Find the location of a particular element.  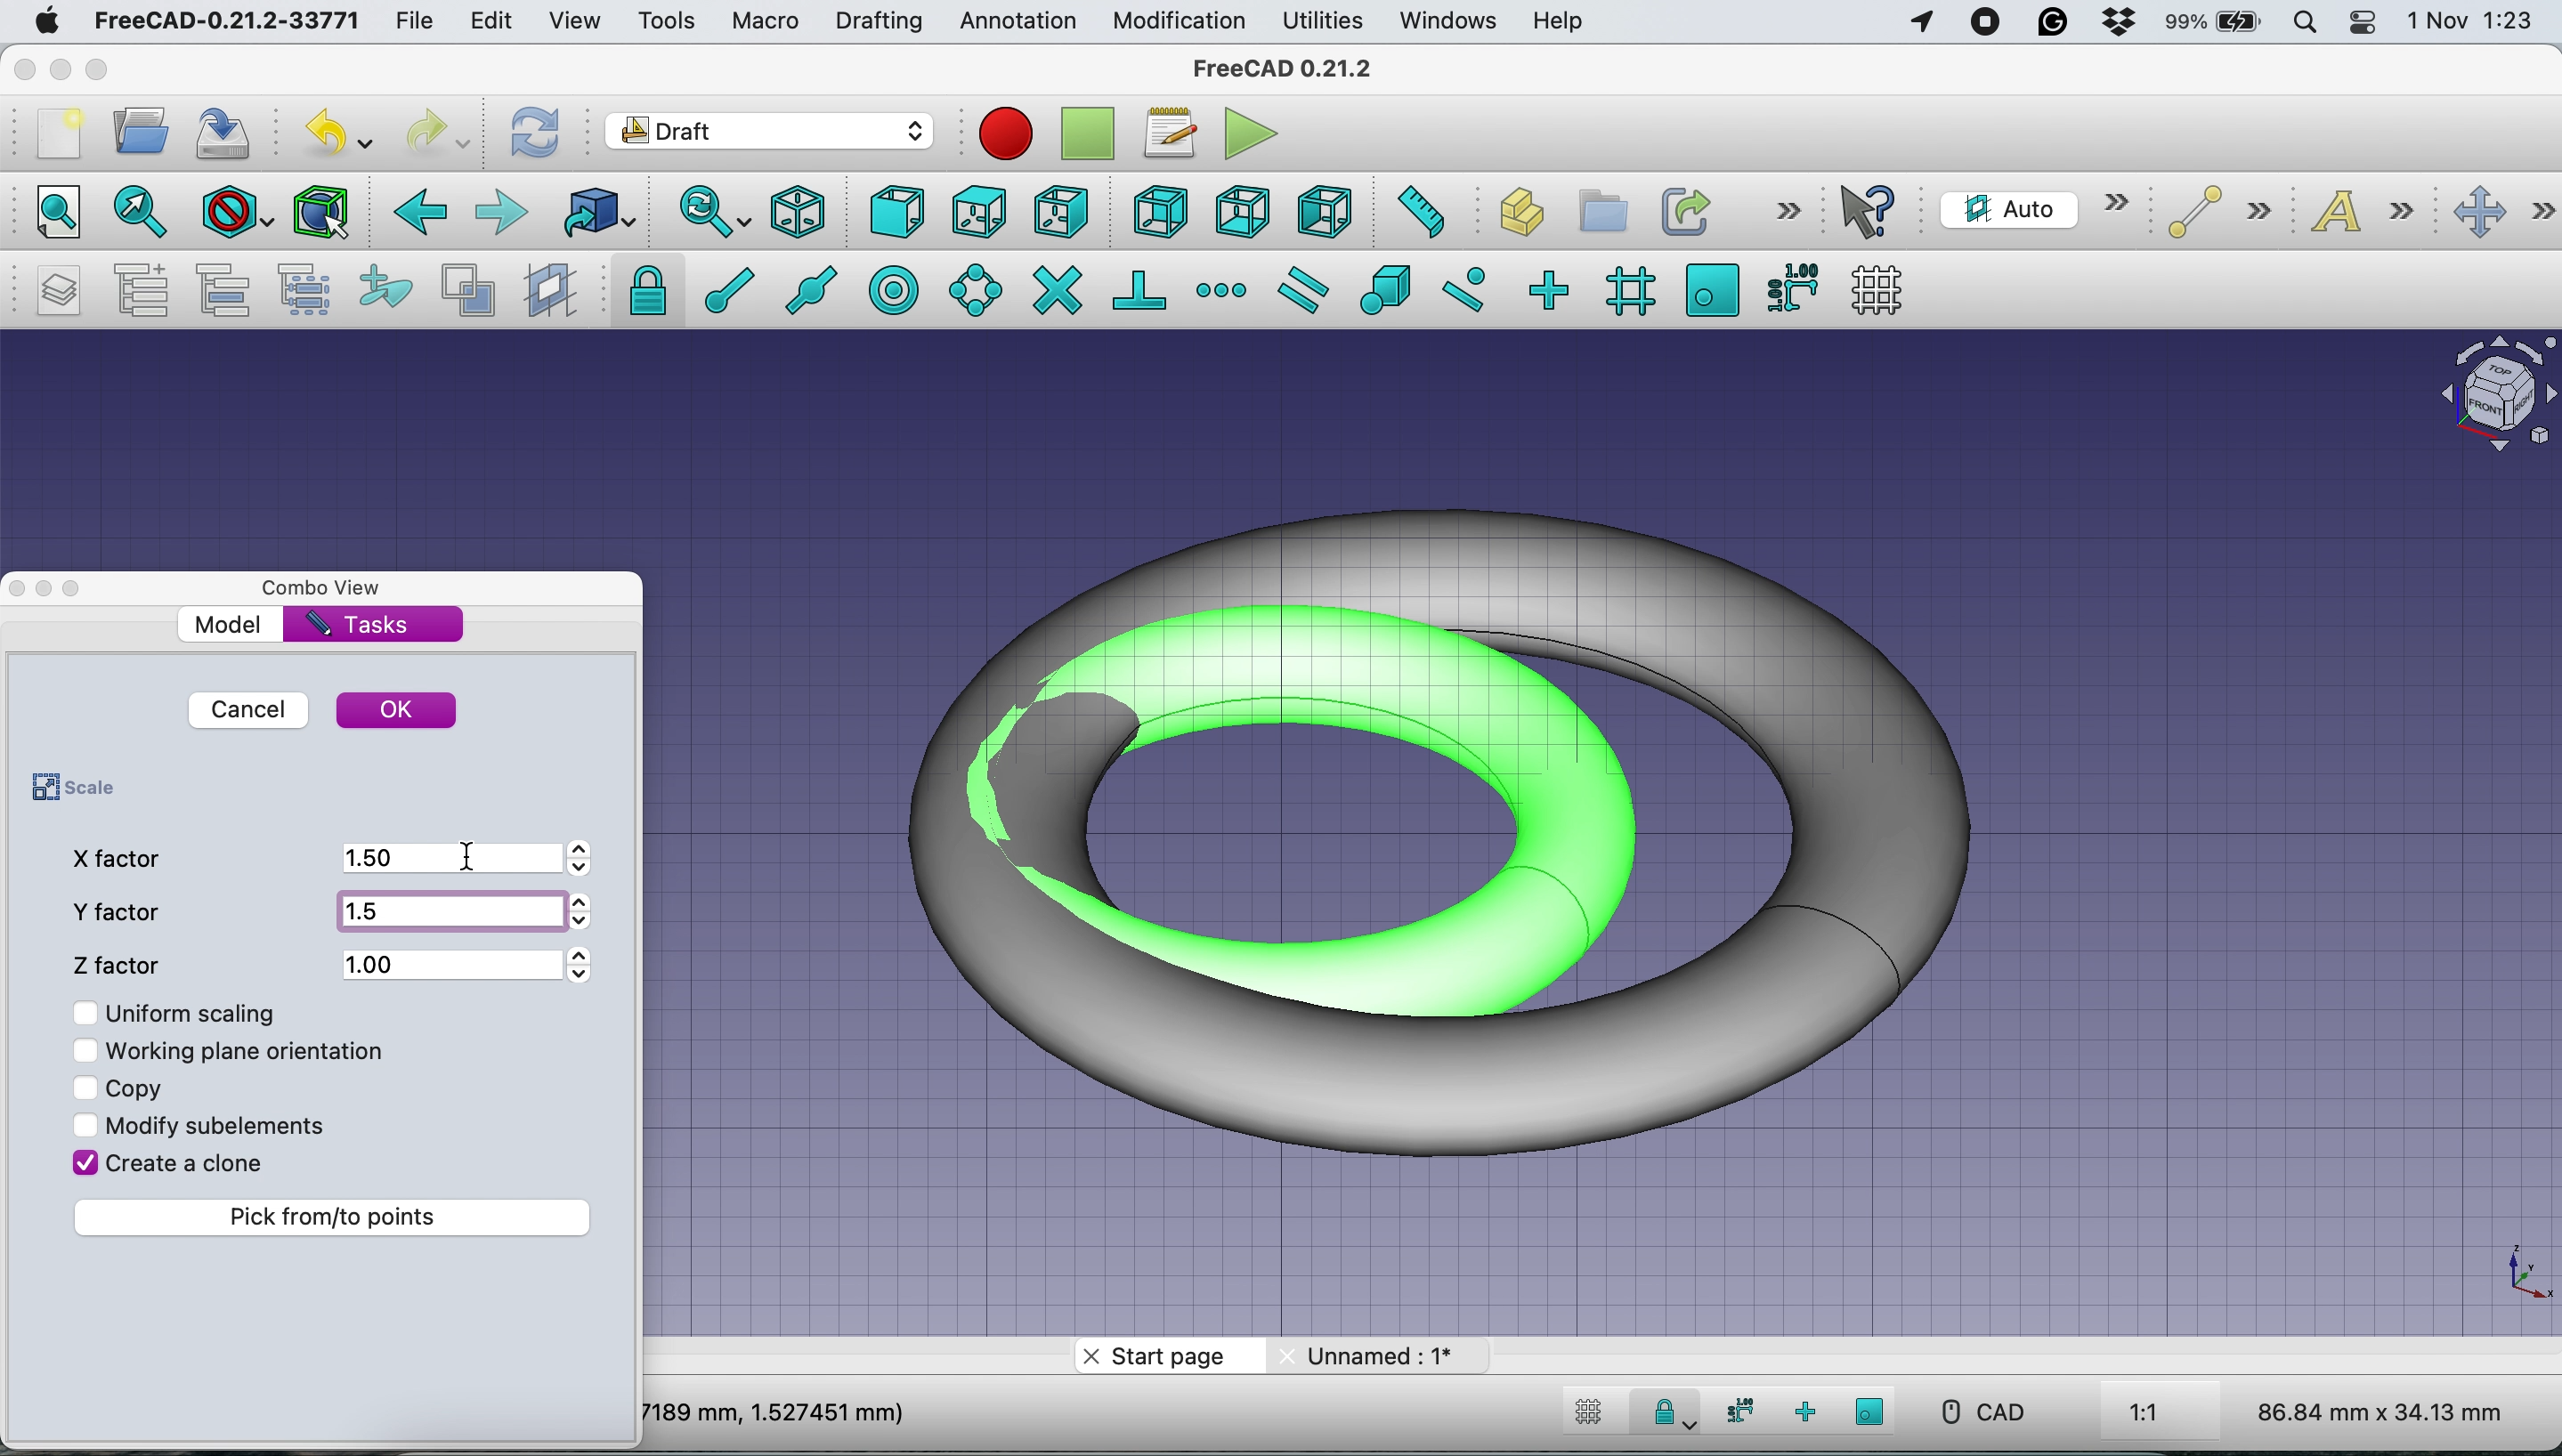

snap endpoint is located at coordinates (724, 288).